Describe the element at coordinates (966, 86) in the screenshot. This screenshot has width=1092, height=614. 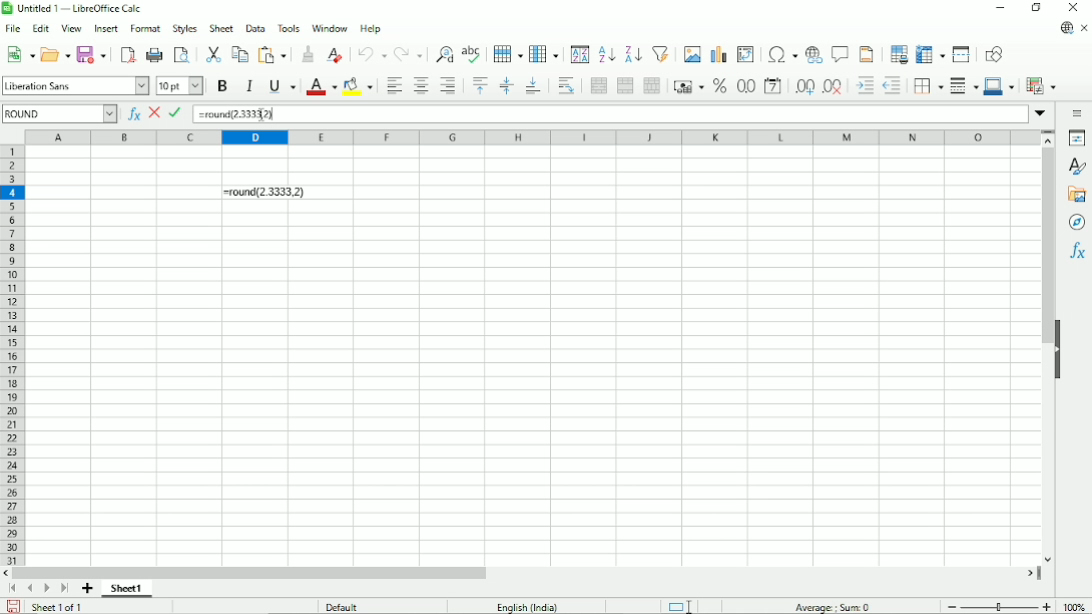
I see `Border style` at that location.